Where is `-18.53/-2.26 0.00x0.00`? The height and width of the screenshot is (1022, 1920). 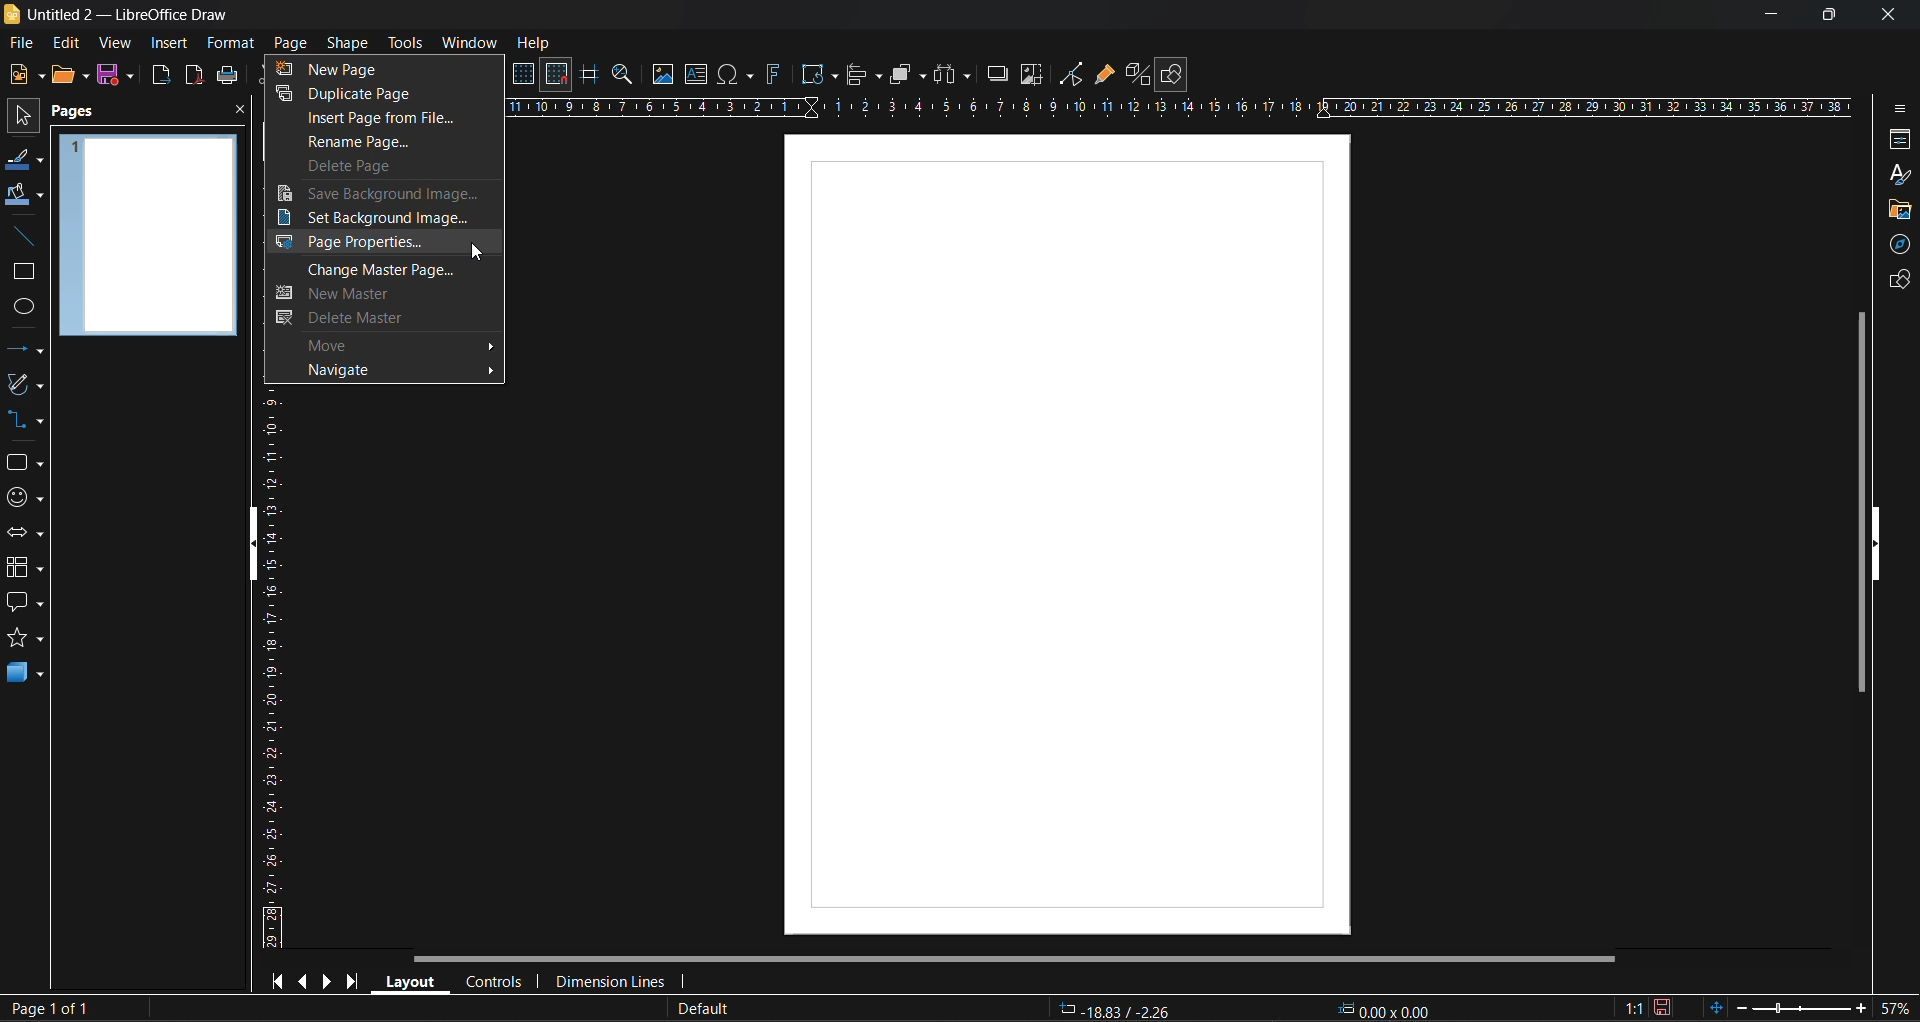
-18.53/-2.26 0.00x0.00 is located at coordinates (1249, 1009).